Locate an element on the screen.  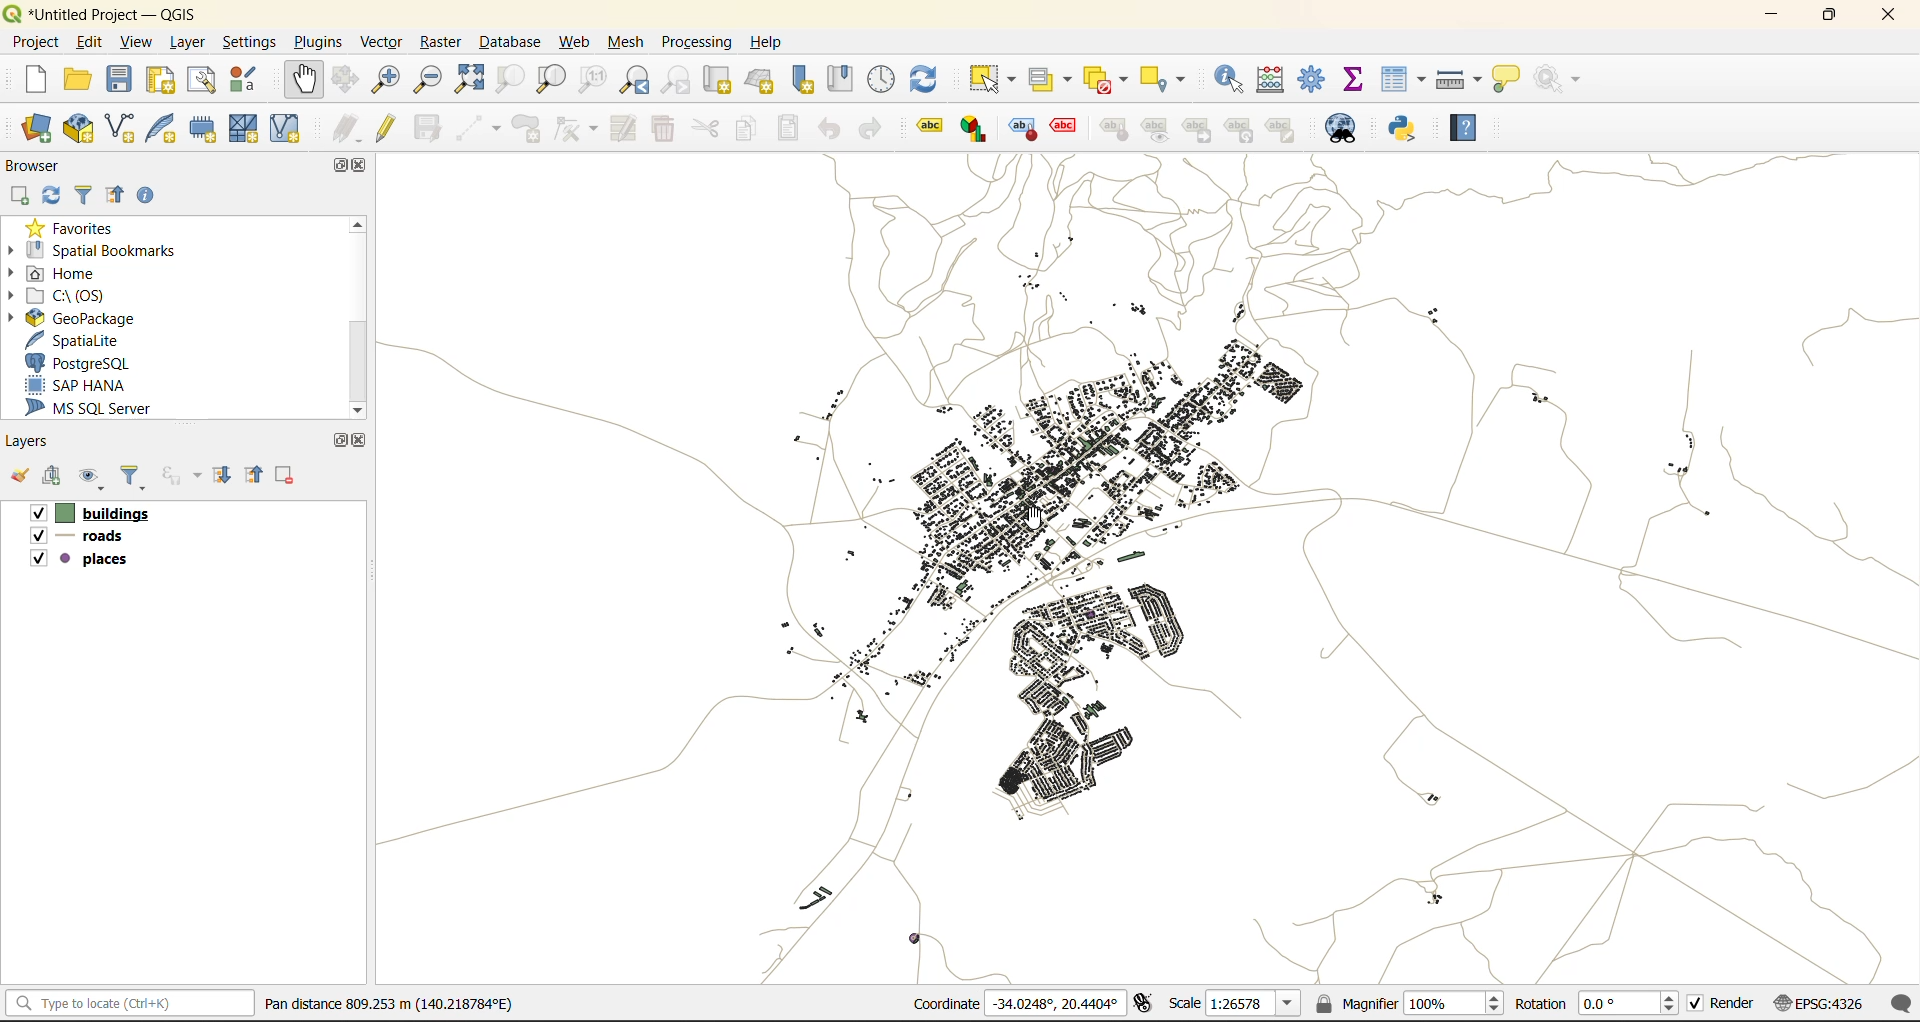
show tips is located at coordinates (1506, 80).